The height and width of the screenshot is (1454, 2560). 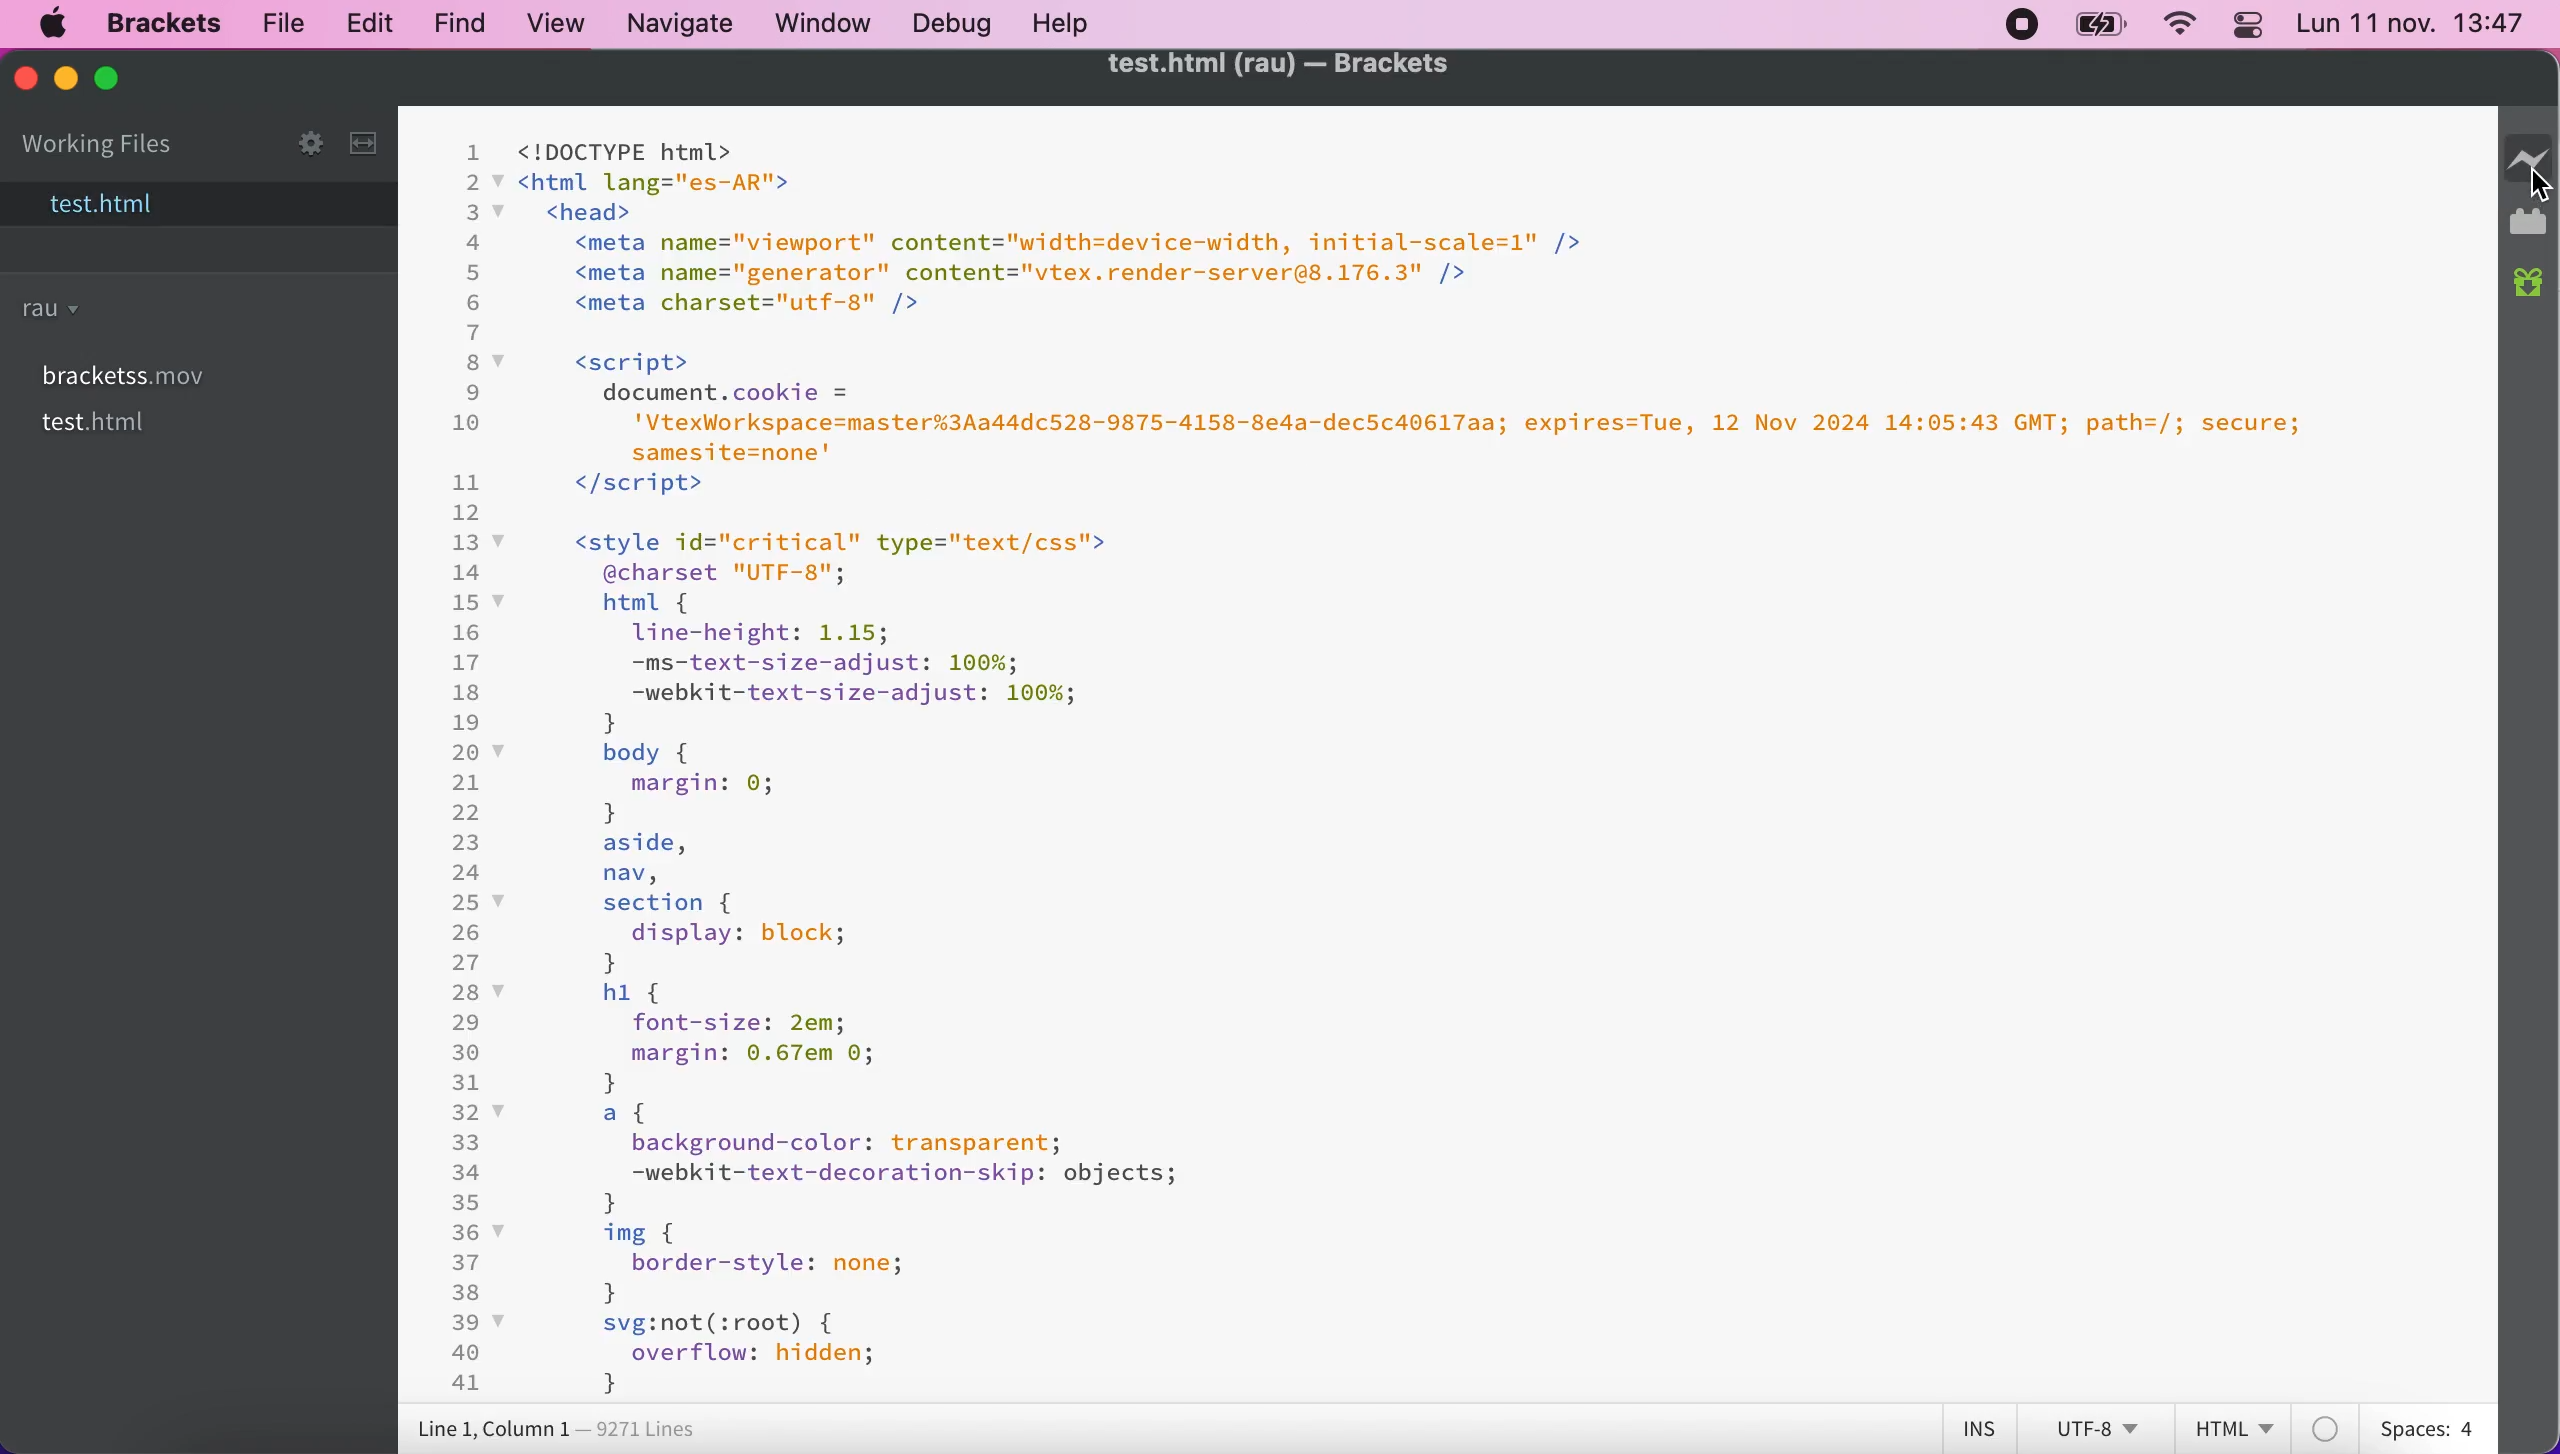 I want to click on html, so click(x=2234, y=1428).